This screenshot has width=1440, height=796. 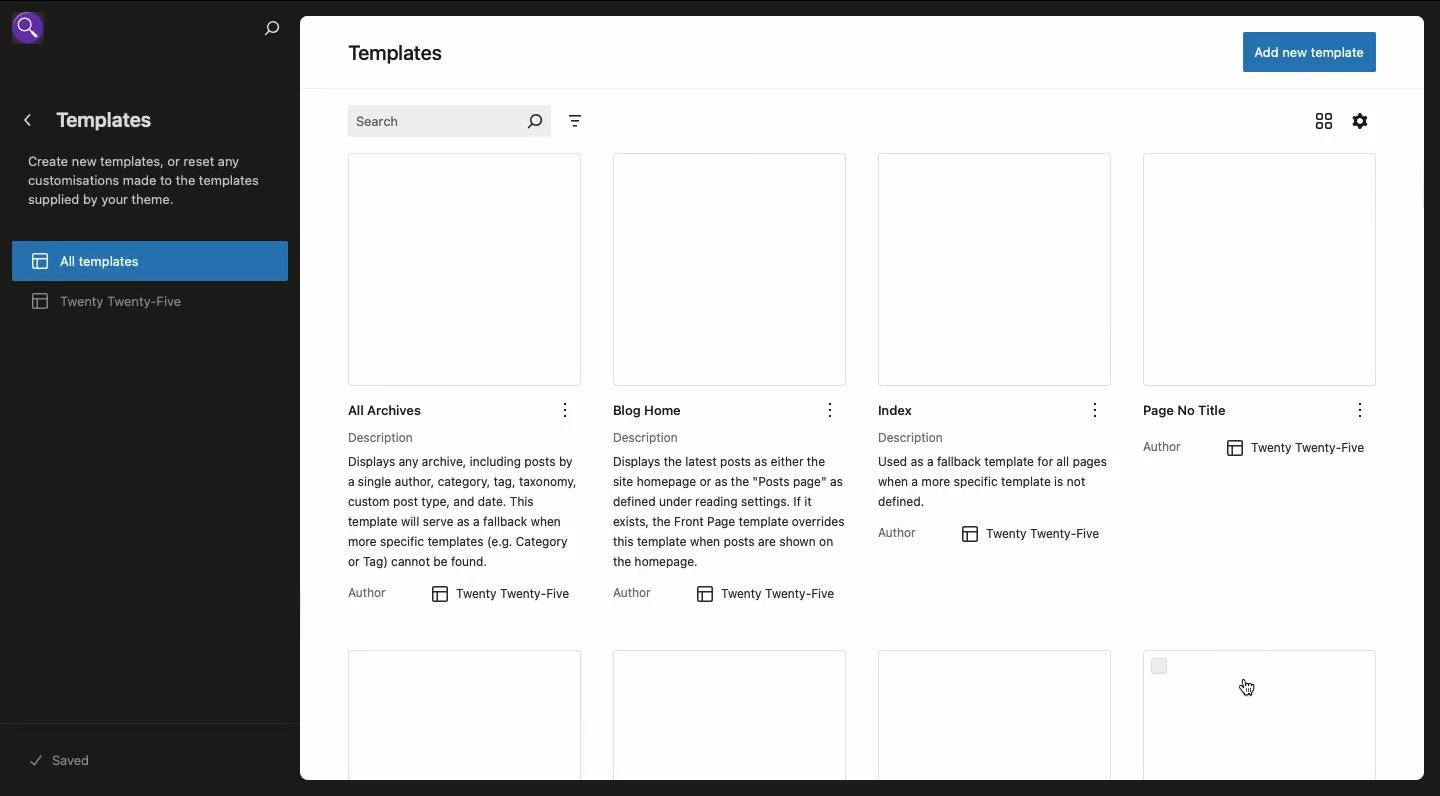 I want to click on twenty twenty five, so click(x=123, y=304).